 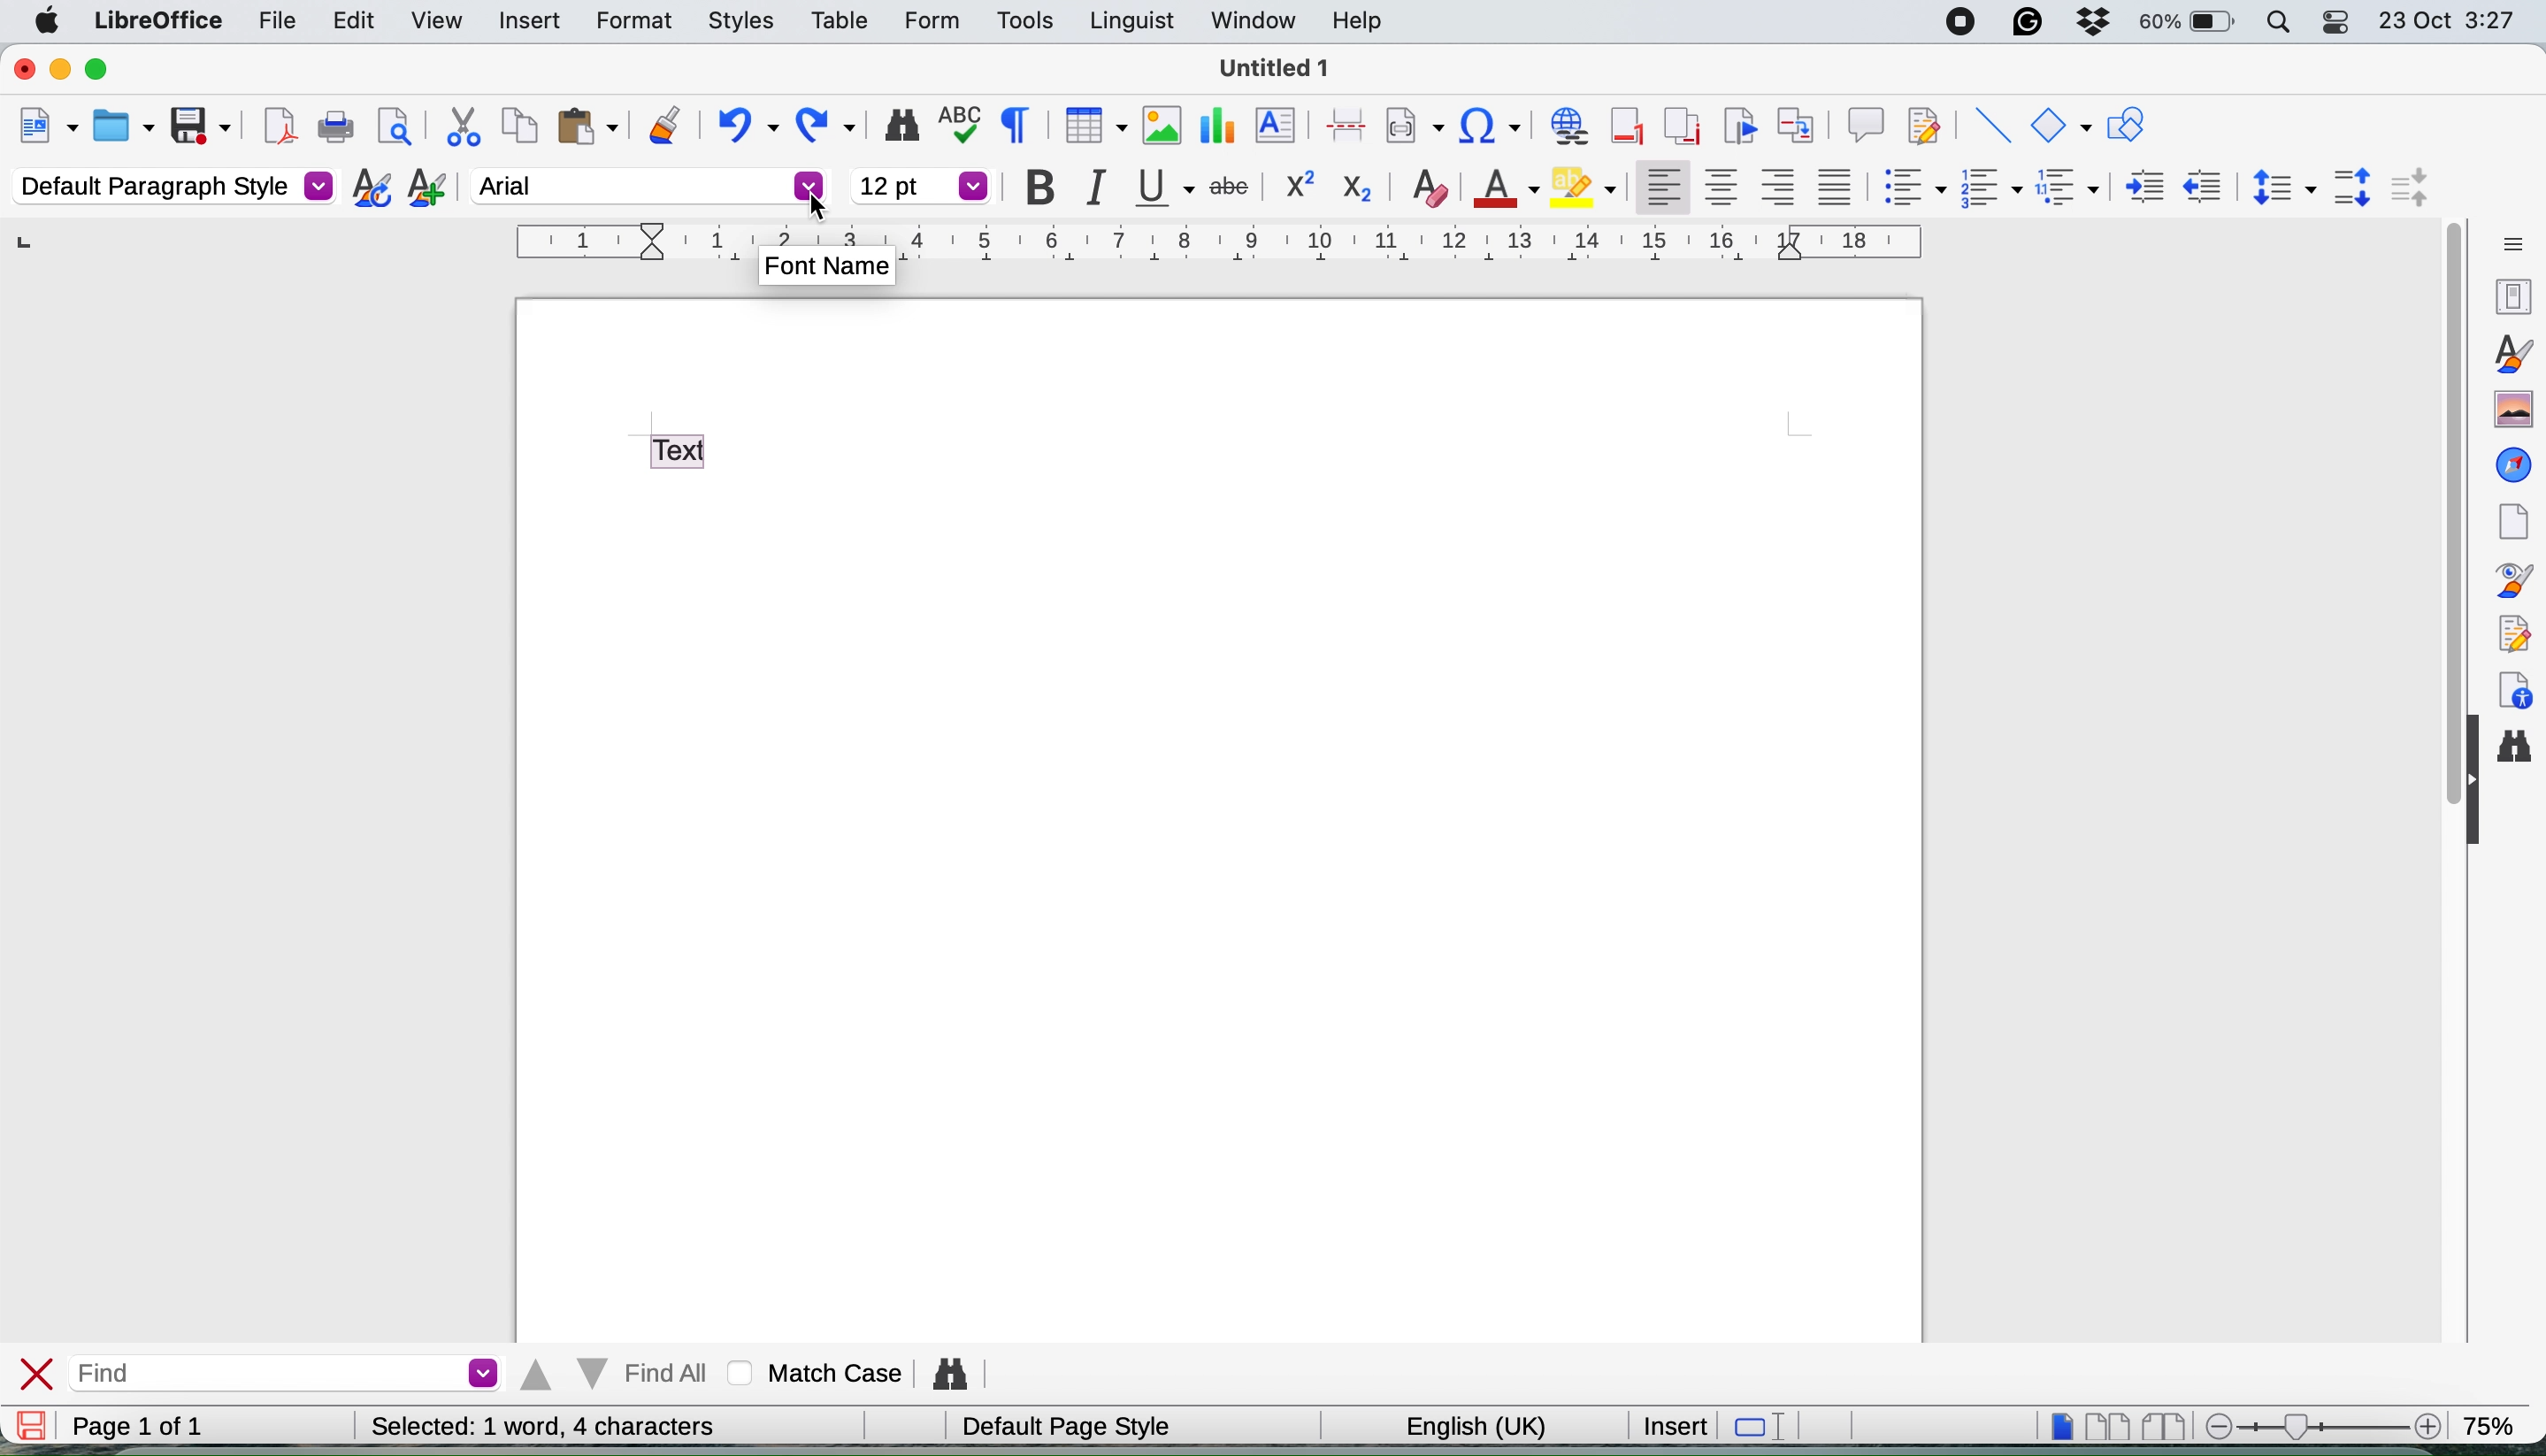 What do you see at coordinates (2339, 25) in the screenshot?
I see `control center` at bounding box center [2339, 25].